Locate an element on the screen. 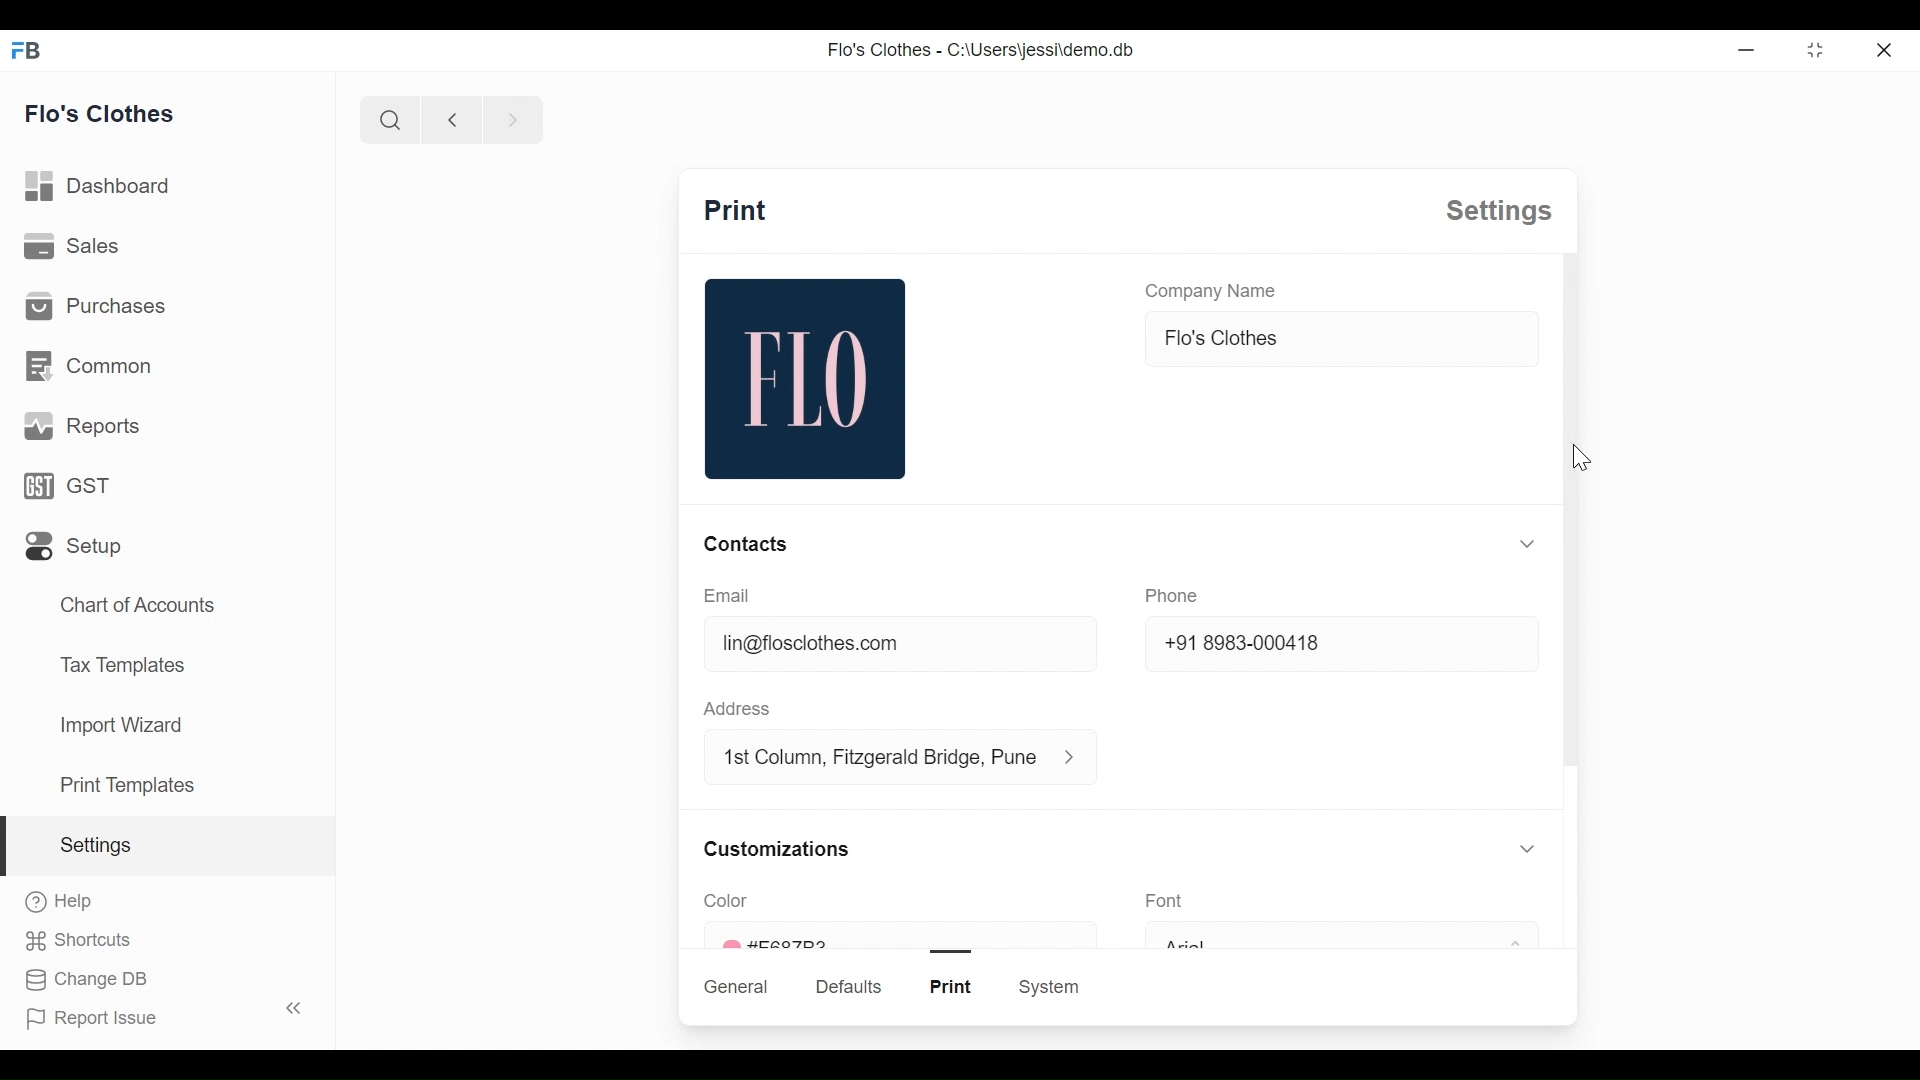 This screenshot has height=1080, width=1920. common is located at coordinates (88, 366).